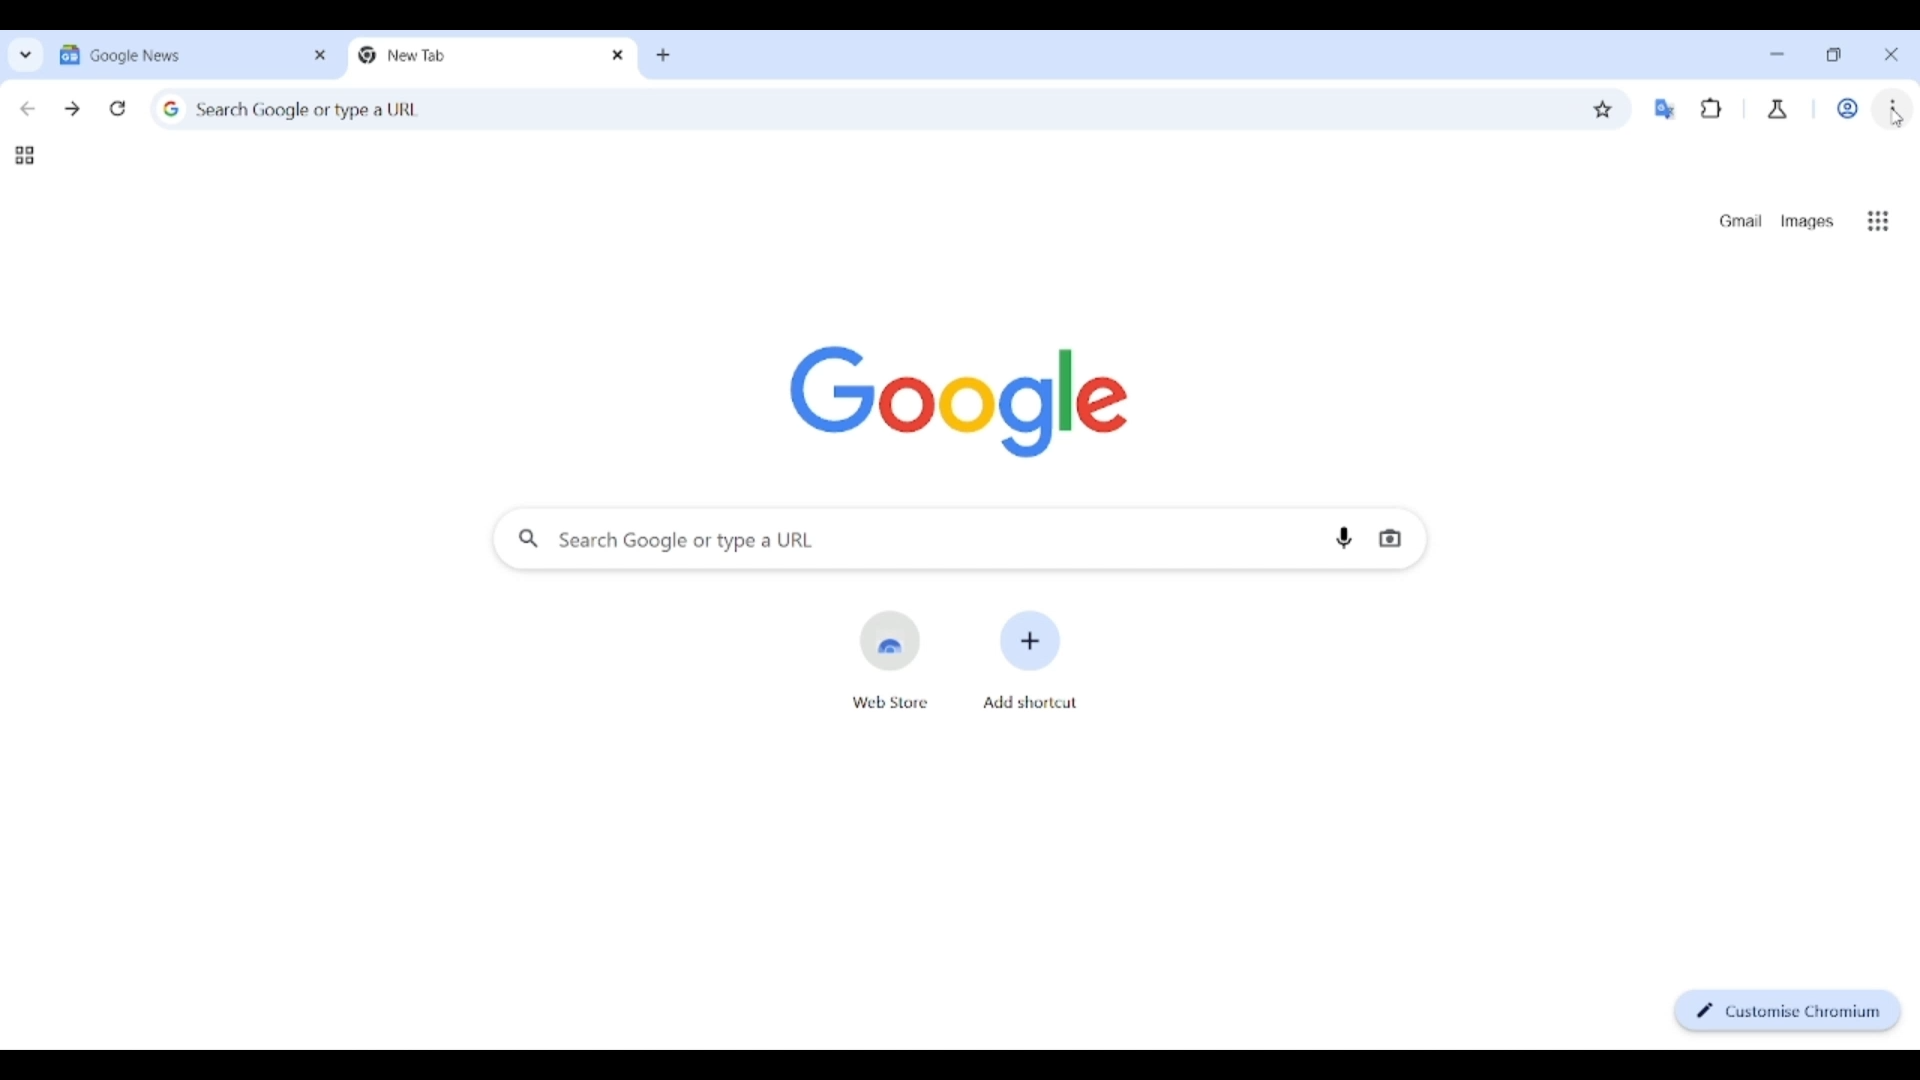 Image resolution: width=1920 pixels, height=1080 pixels. What do you see at coordinates (1778, 109) in the screenshot?
I see `Chrome labs` at bounding box center [1778, 109].